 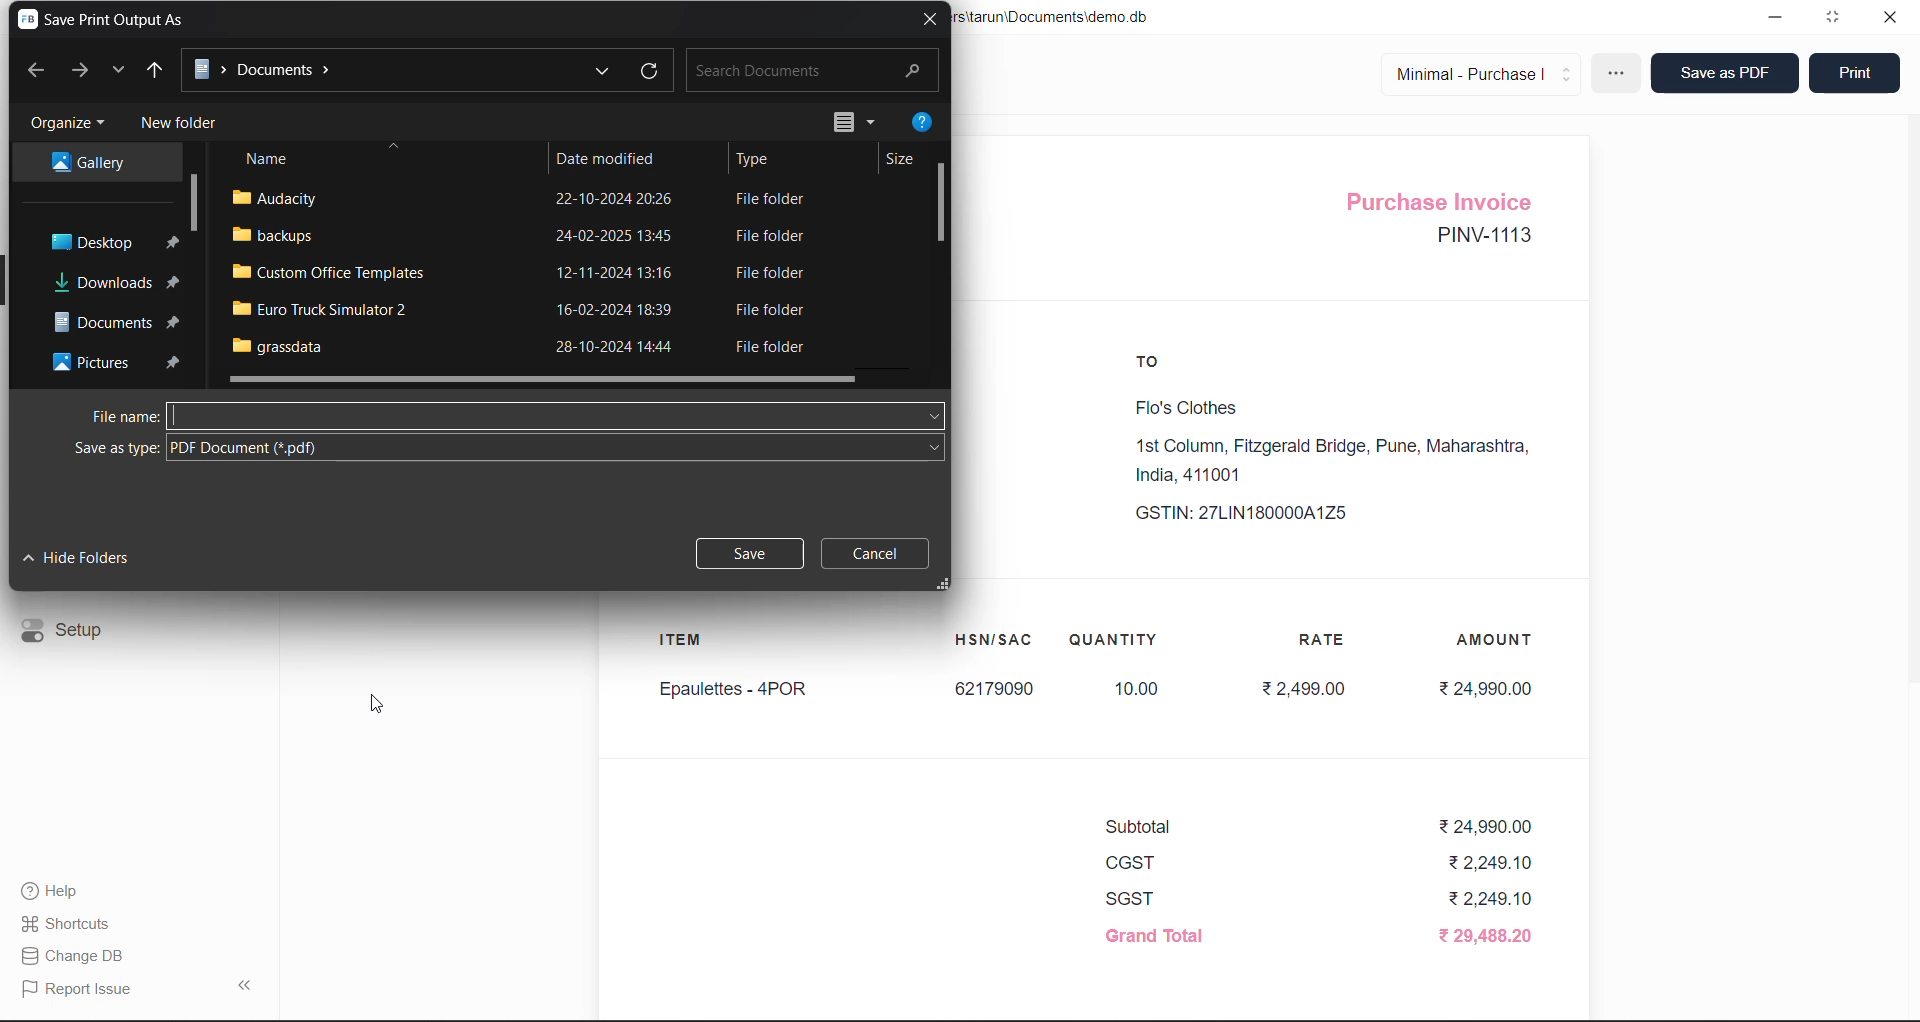 What do you see at coordinates (1139, 688) in the screenshot?
I see `10.00` at bounding box center [1139, 688].